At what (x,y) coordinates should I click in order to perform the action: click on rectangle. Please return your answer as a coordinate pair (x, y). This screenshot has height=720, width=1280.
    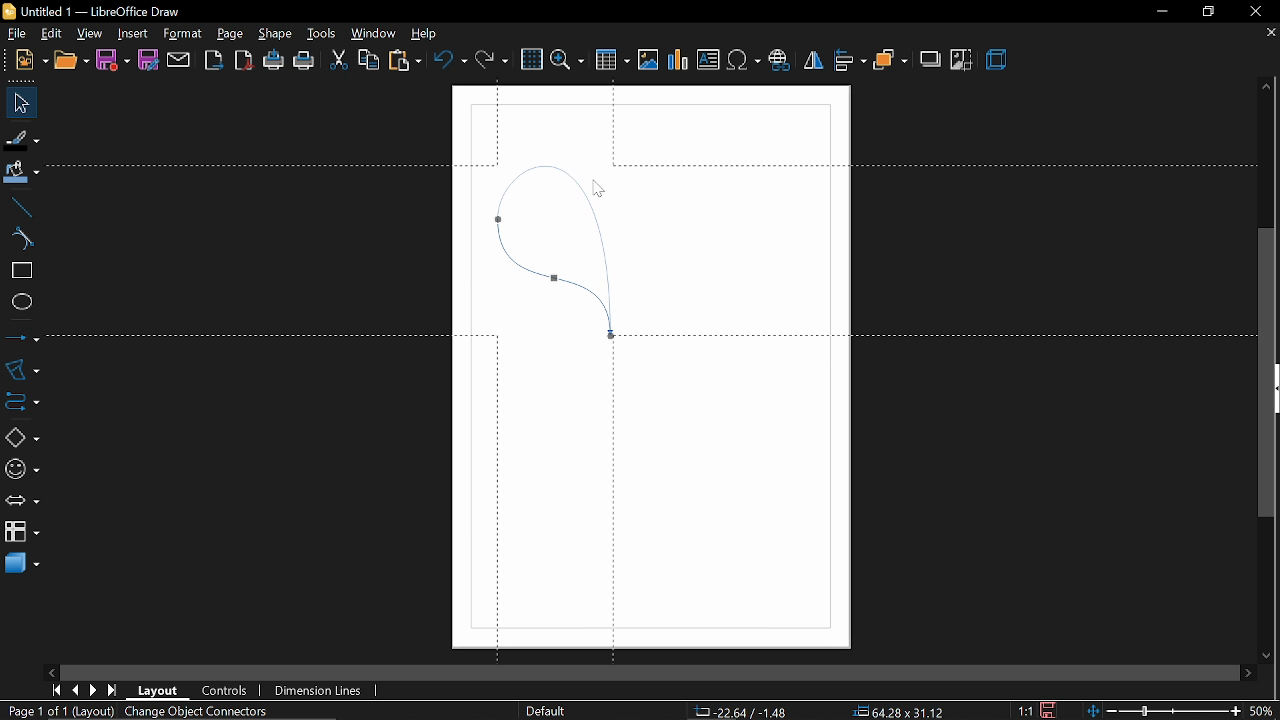
    Looking at the image, I should click on (18, 271).